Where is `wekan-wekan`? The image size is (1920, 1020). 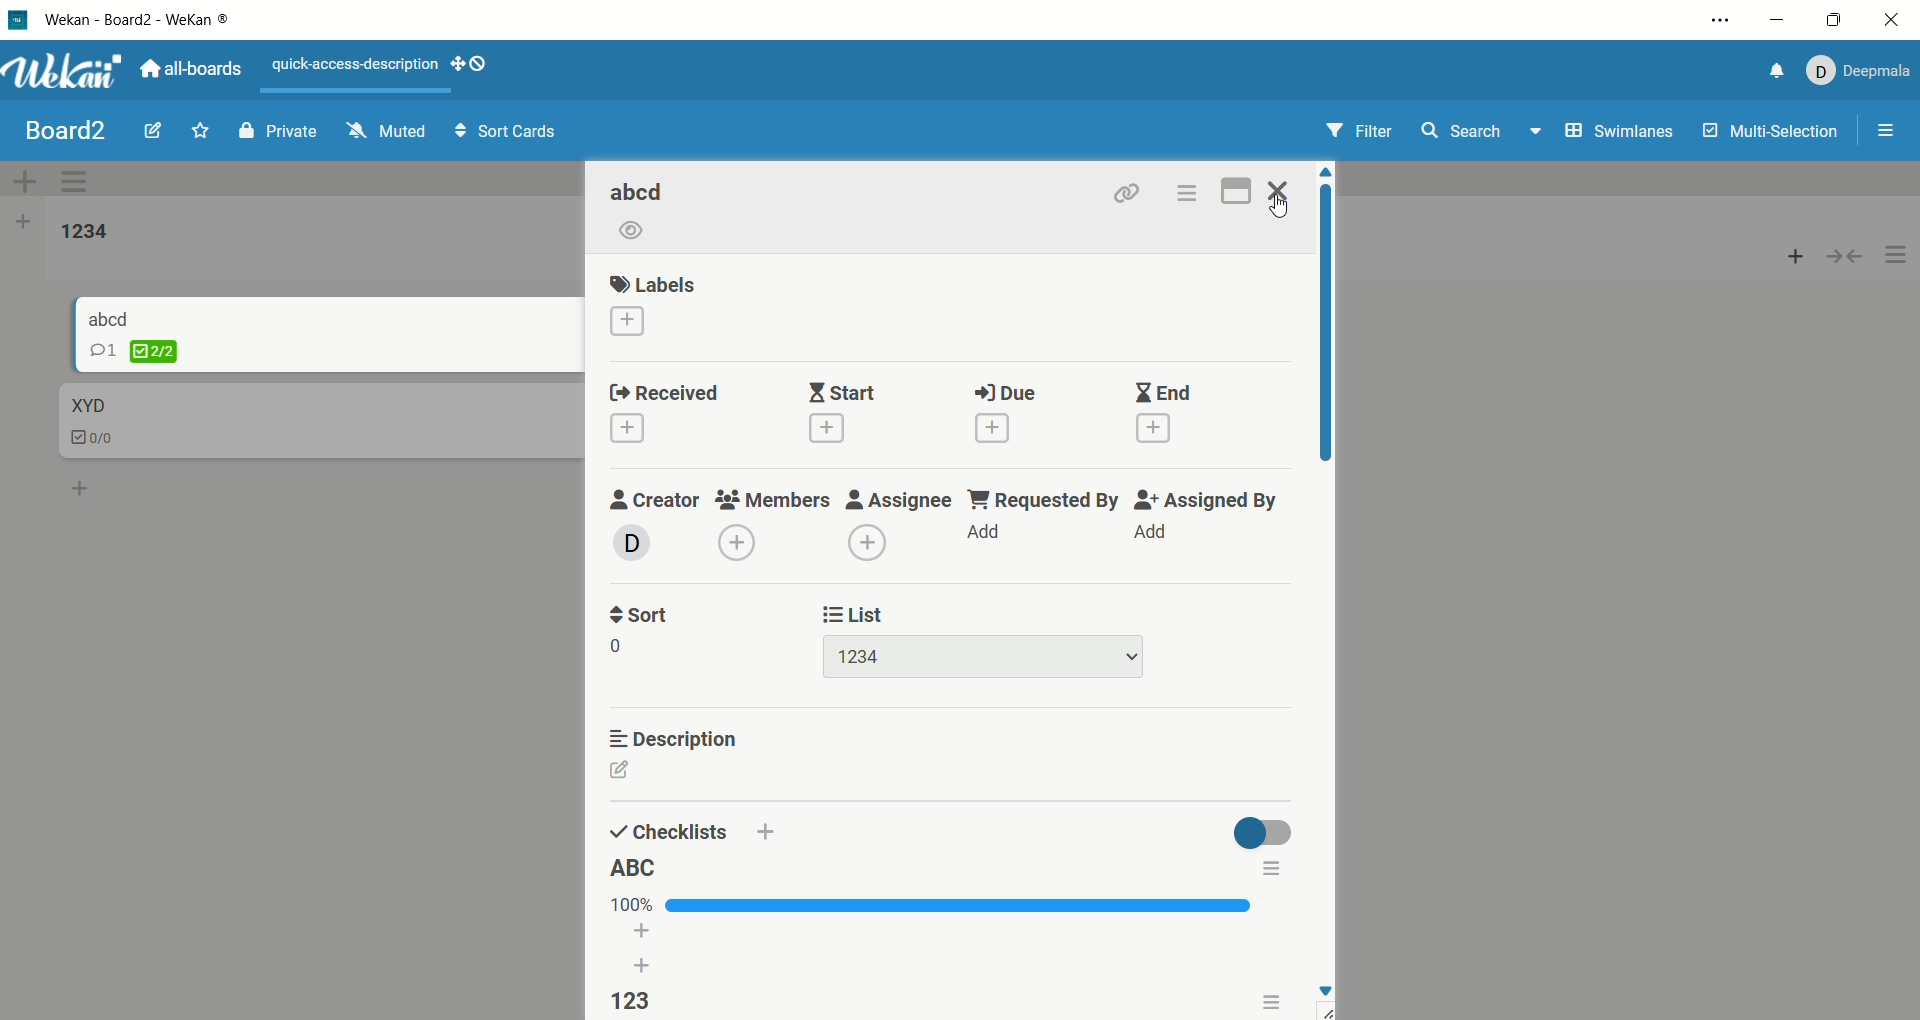
wekan-wekan is located at coordinates (161, 19).